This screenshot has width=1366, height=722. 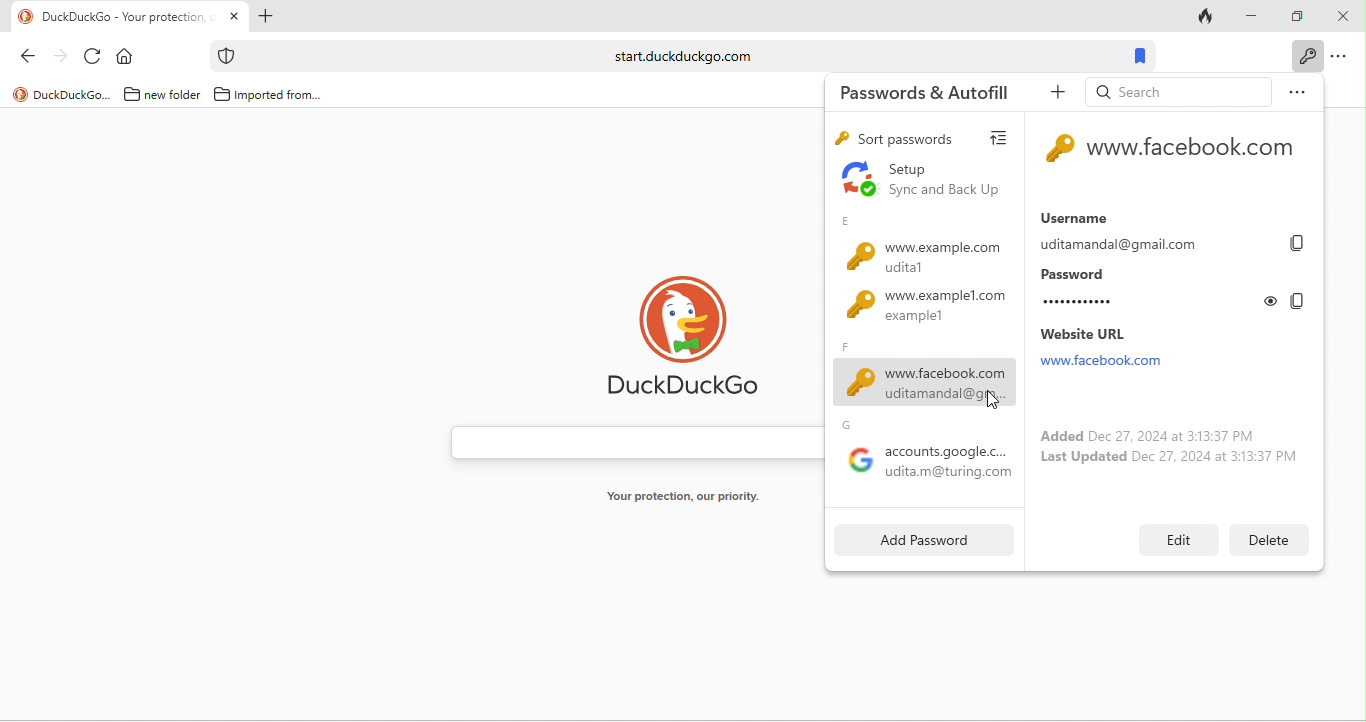 I want to click on last updated dec 27, 2024 at 3:13:37 PM, so click(x=1171, y=460).